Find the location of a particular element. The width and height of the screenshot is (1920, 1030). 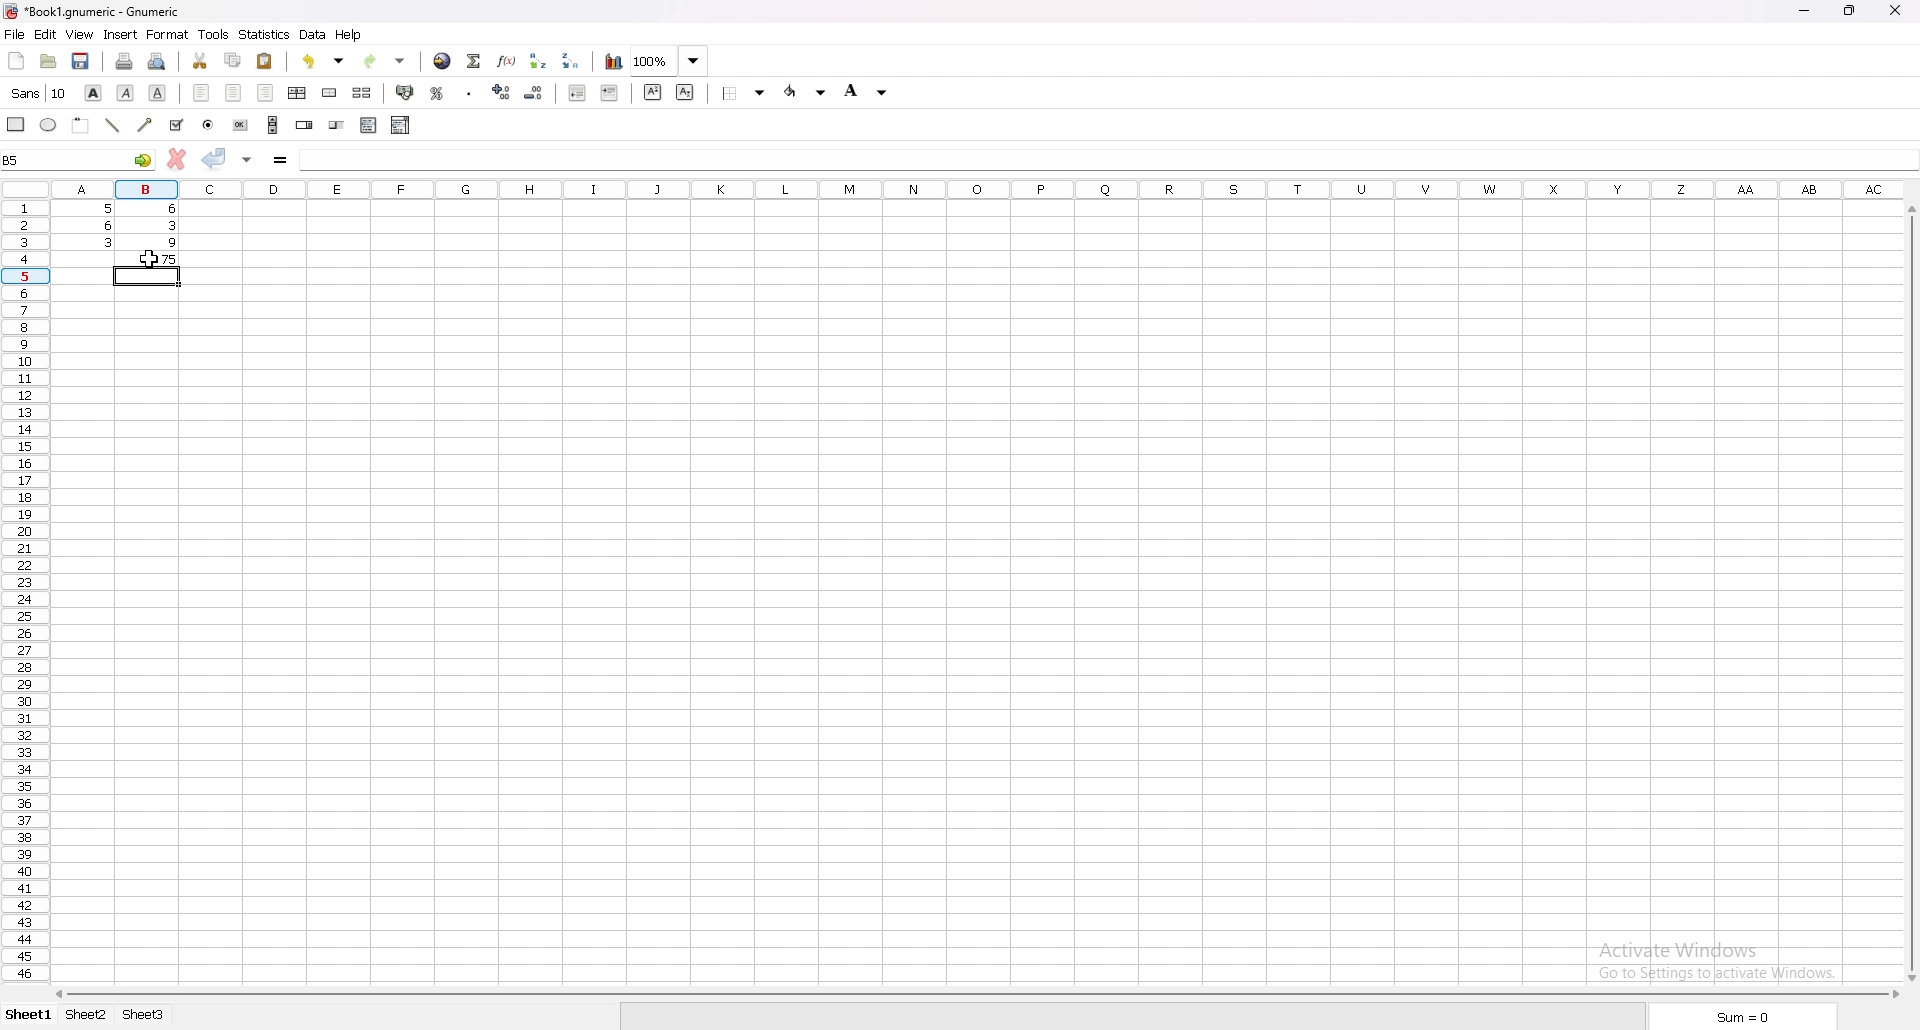

sort ascending is located at coordinates (537, 60).